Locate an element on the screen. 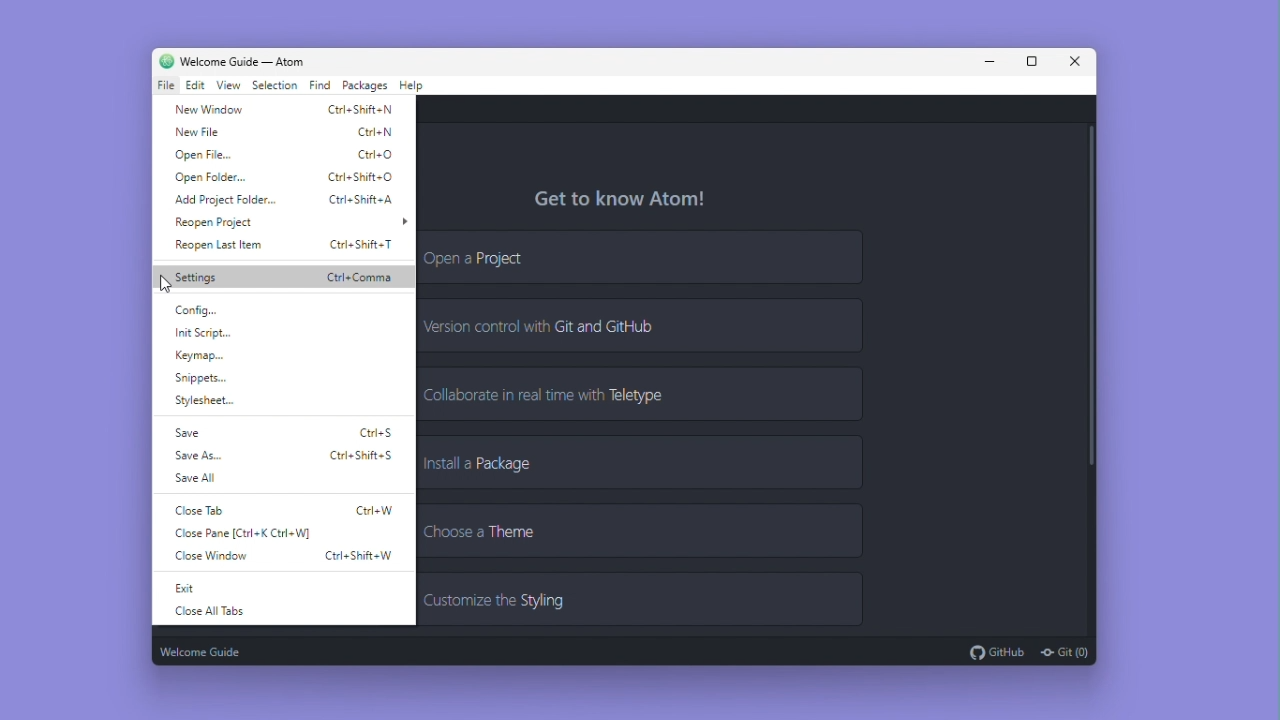 The width and height of the screenshot is (1280, 720). Vertical scroll bar is located at coordinates (1090, 298).